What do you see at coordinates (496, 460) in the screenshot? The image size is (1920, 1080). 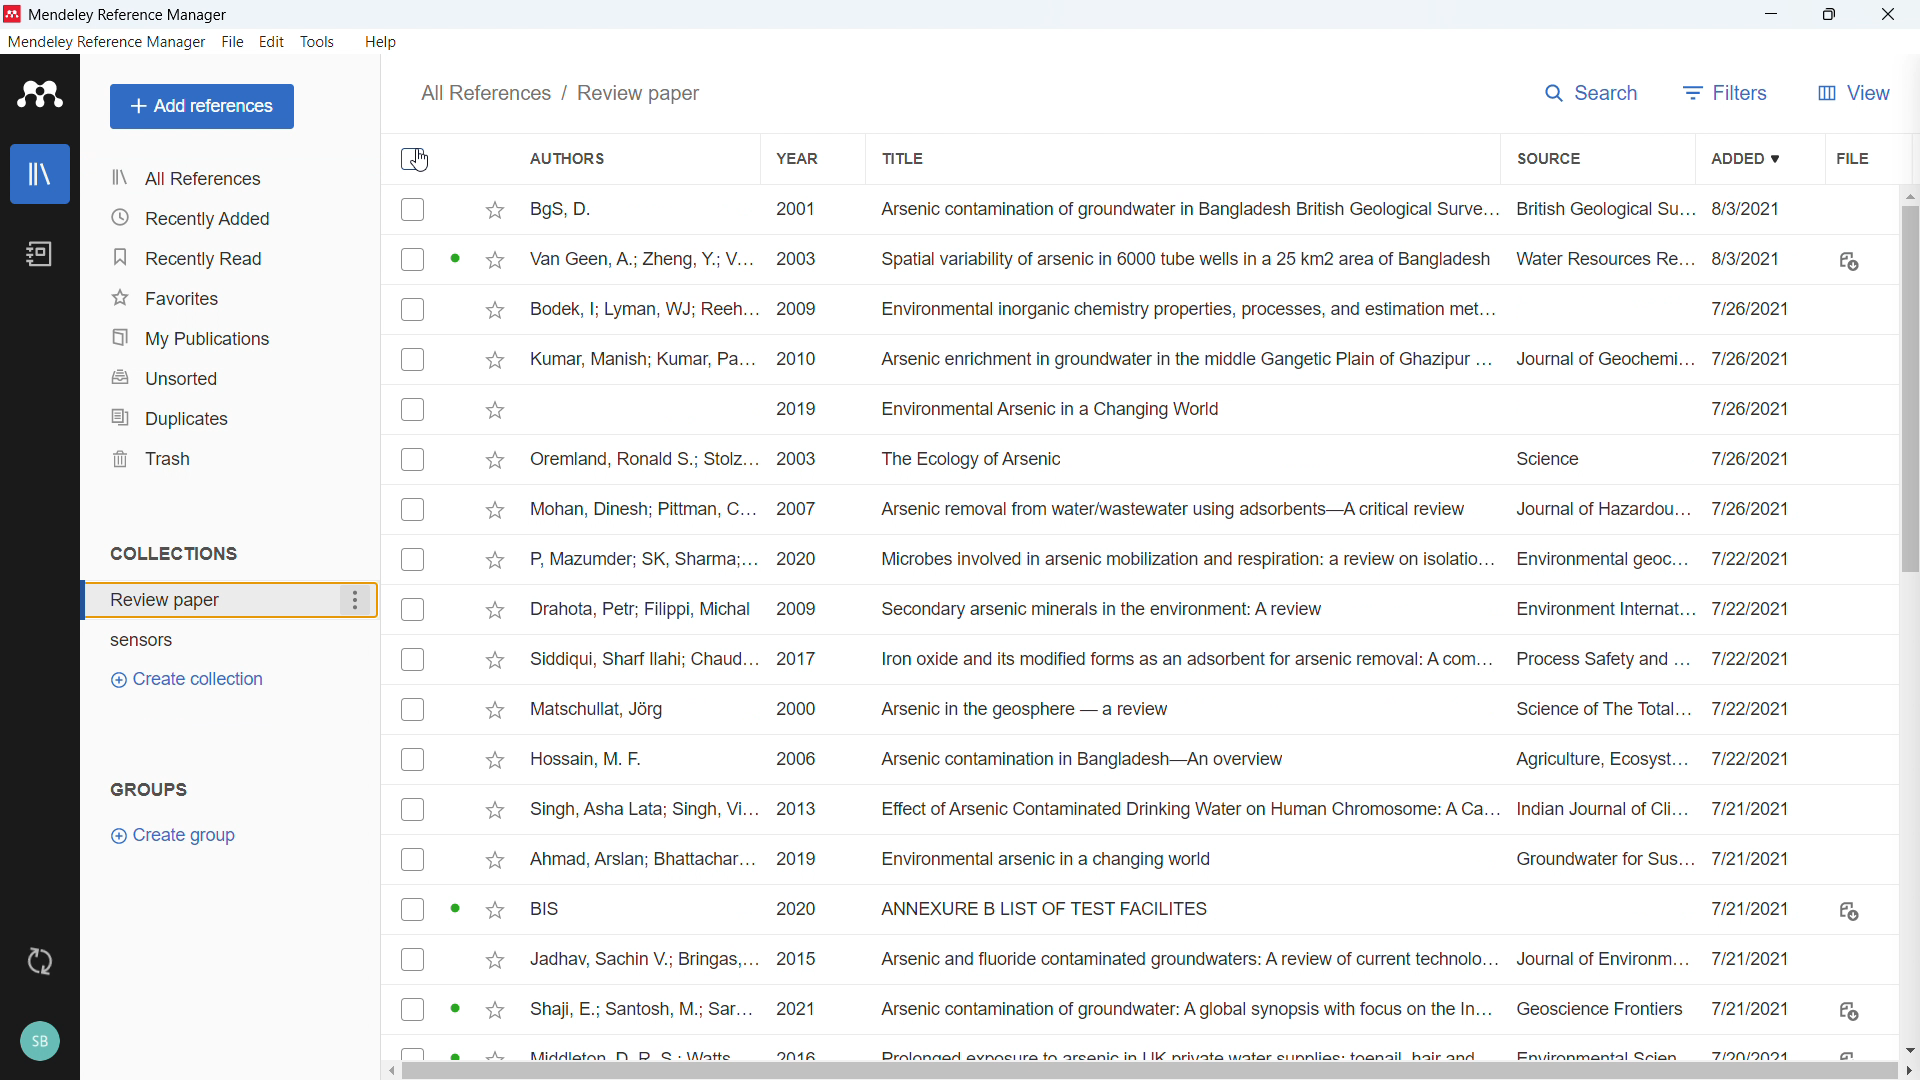 I see `Star mark respective publication` at bounding box center [496, 460].